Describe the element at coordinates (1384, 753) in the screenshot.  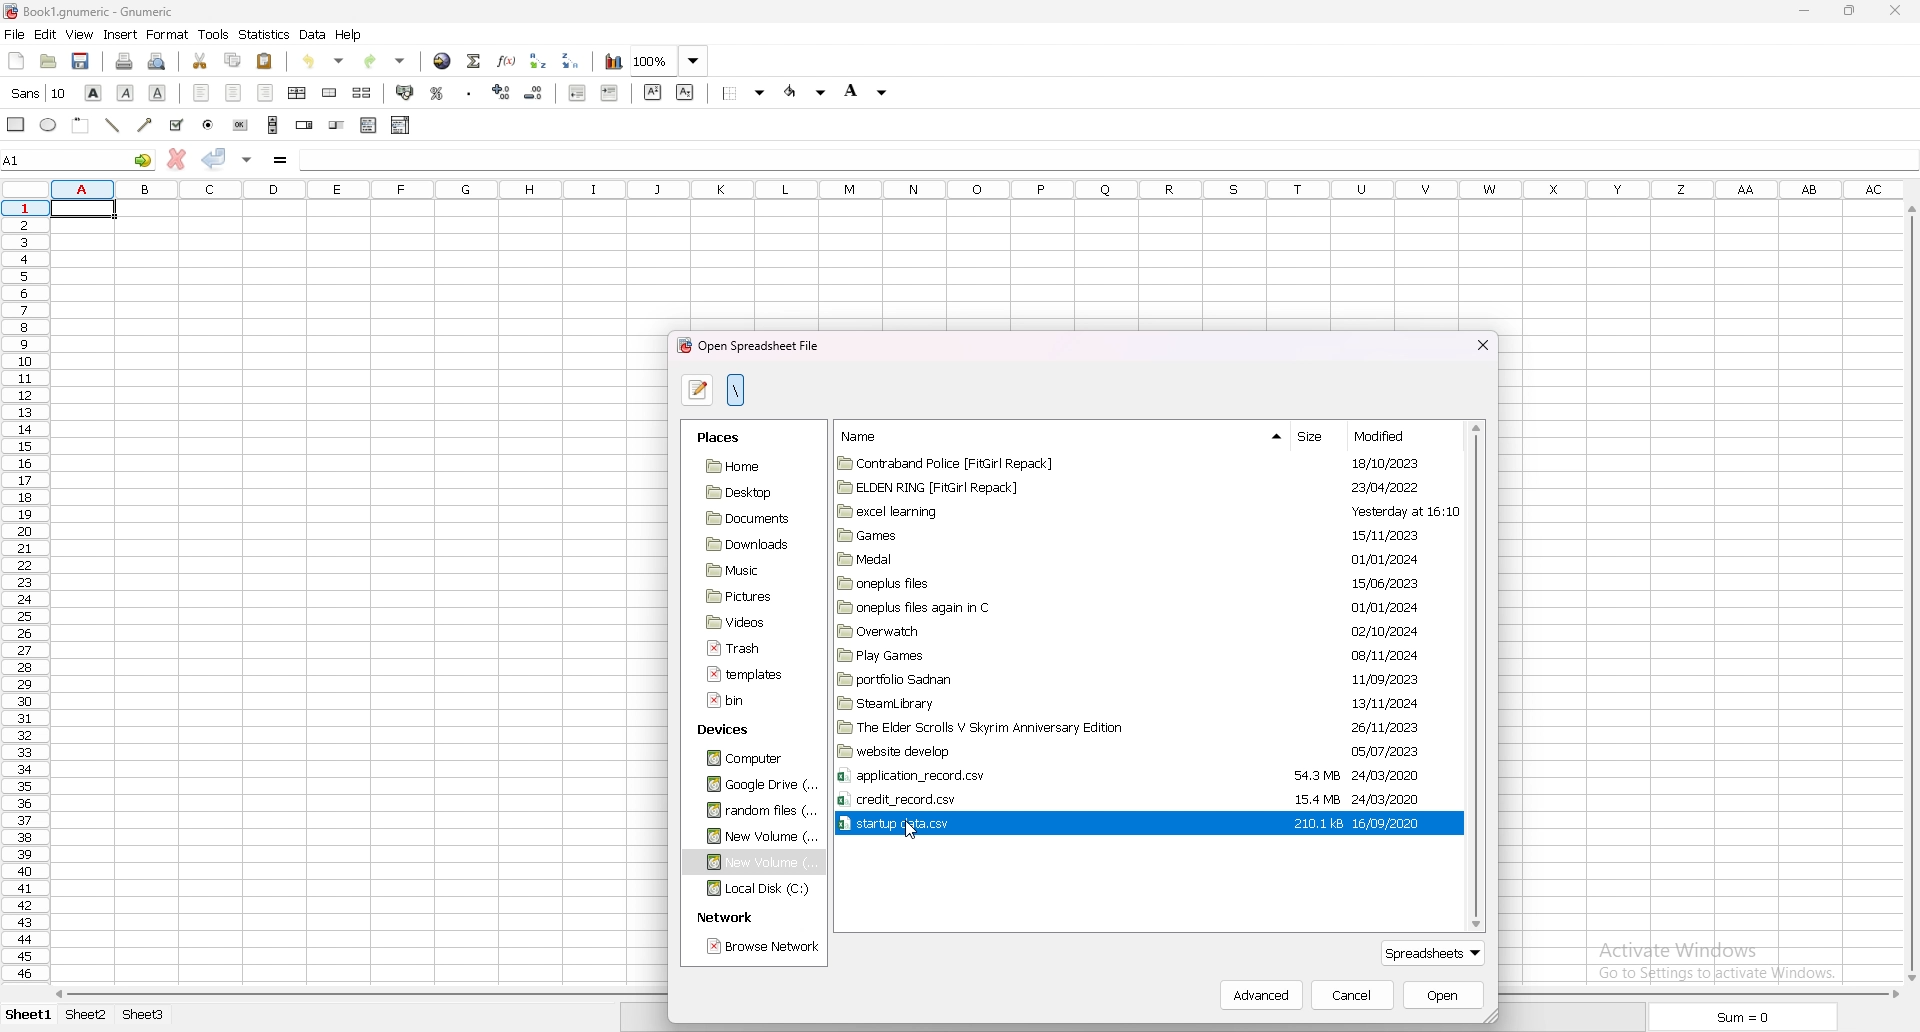
I see `05/07/2023` at that location.